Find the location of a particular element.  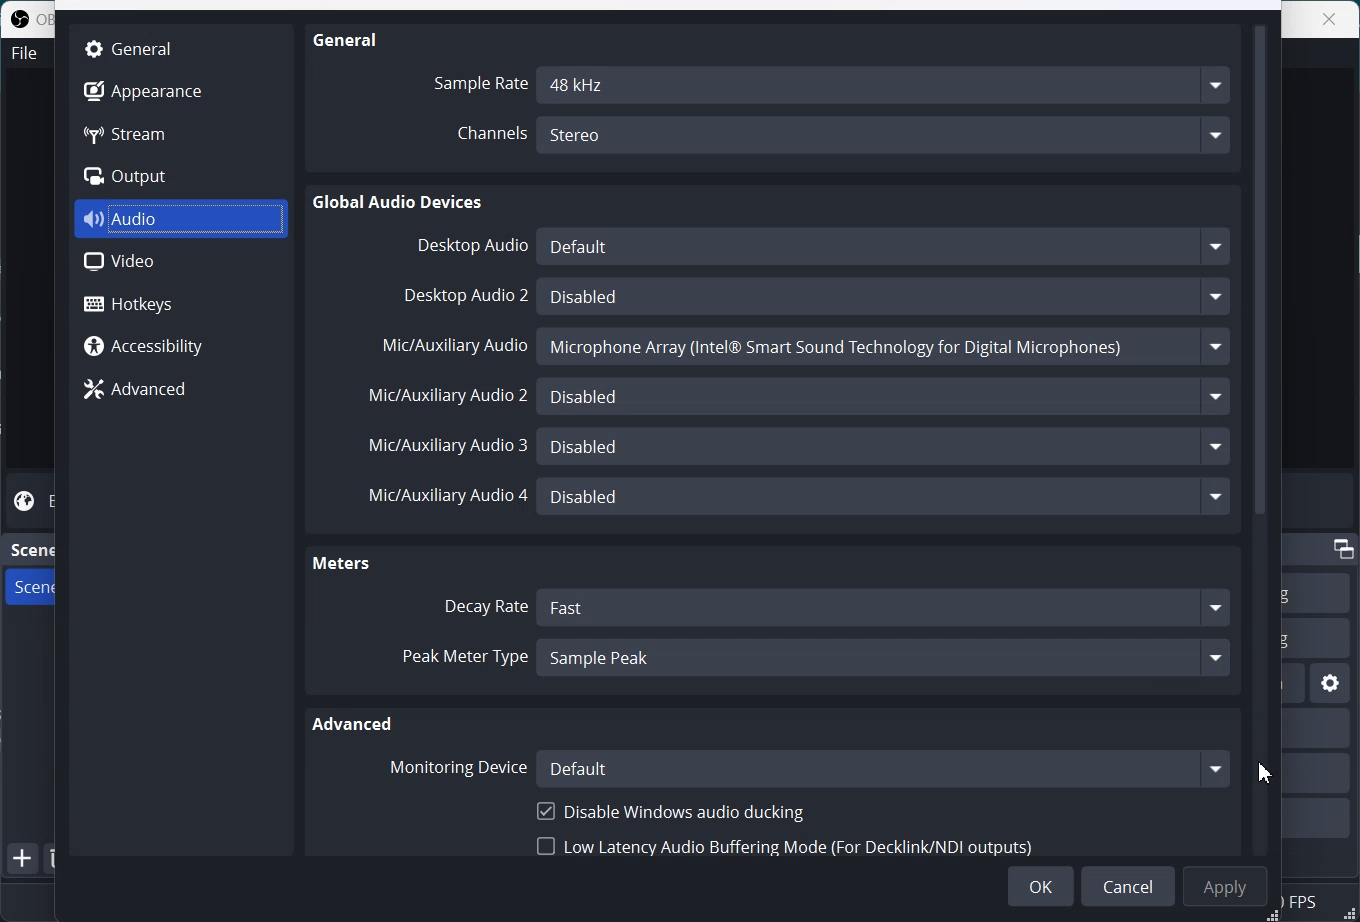

Default is located at coordinates (886, 770).